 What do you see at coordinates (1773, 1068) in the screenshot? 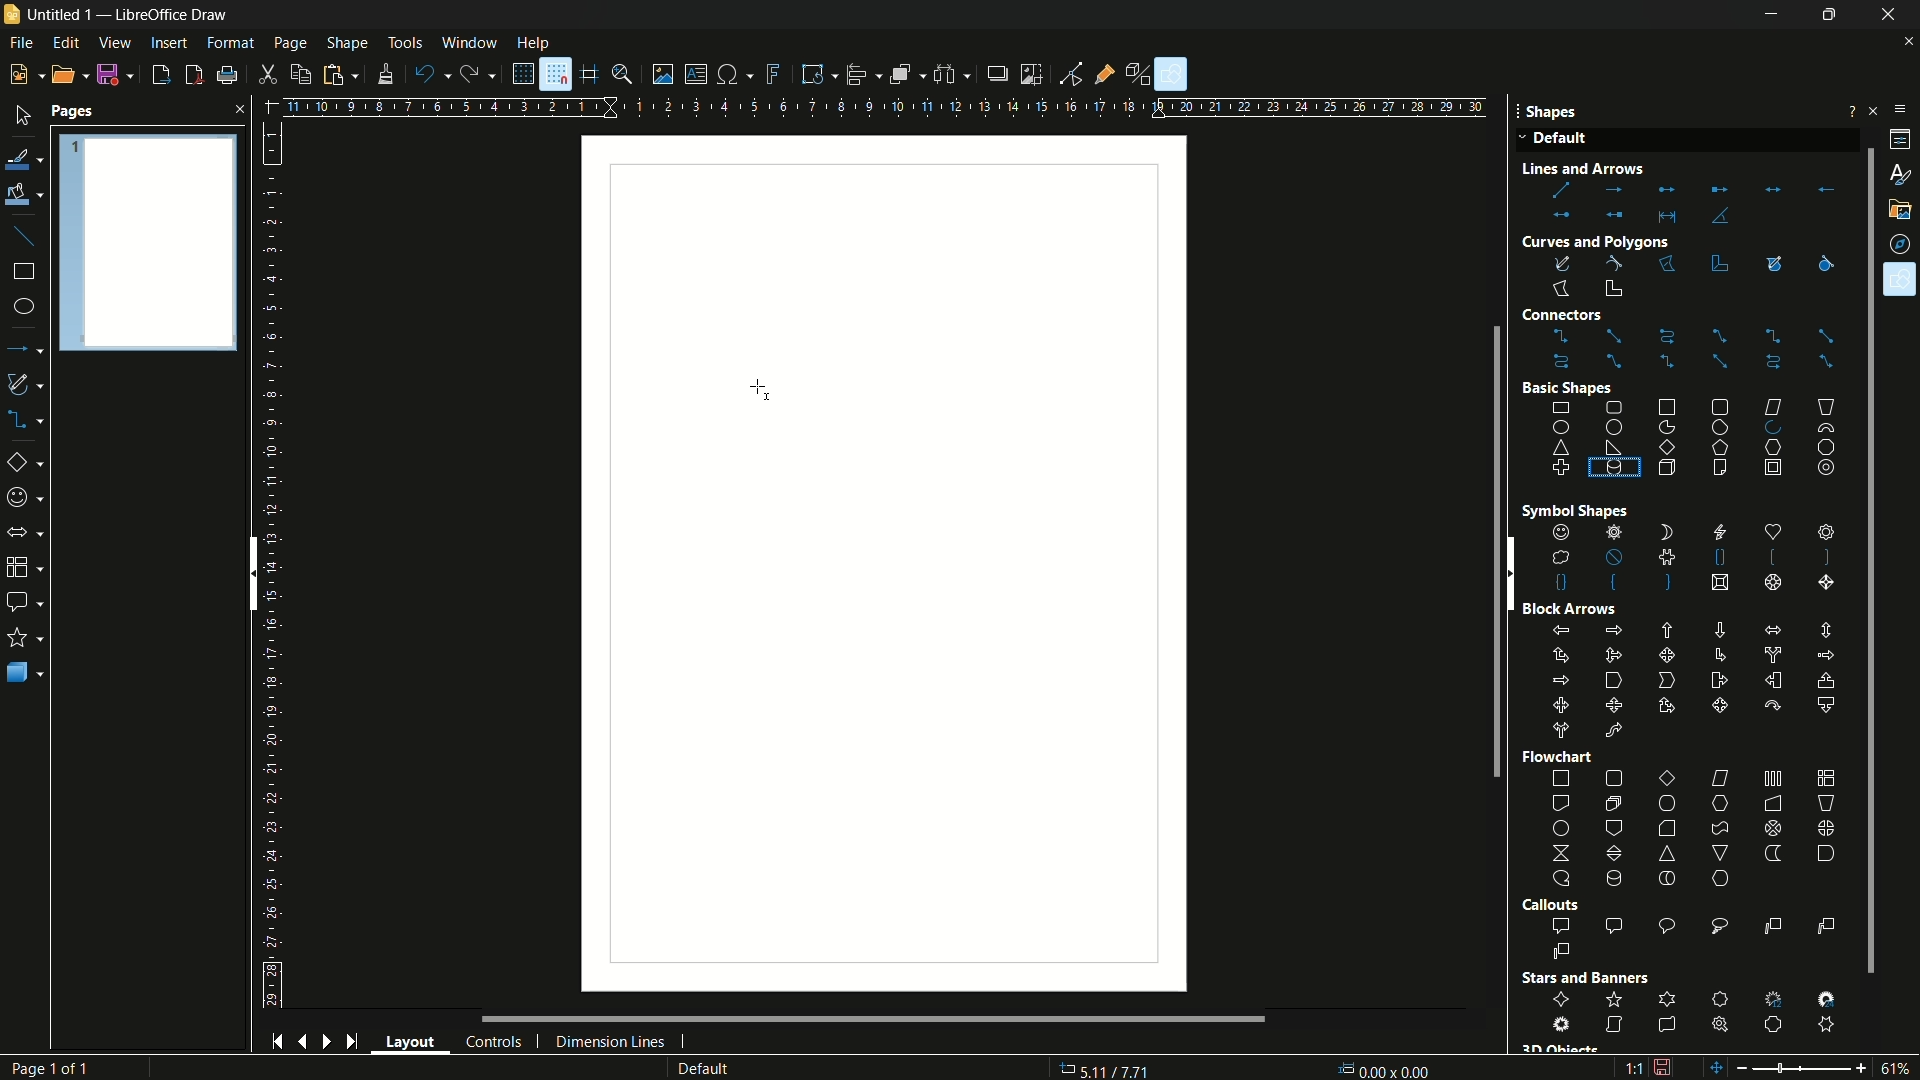
I see `zoom out` at bounding box center [1773, 1068].